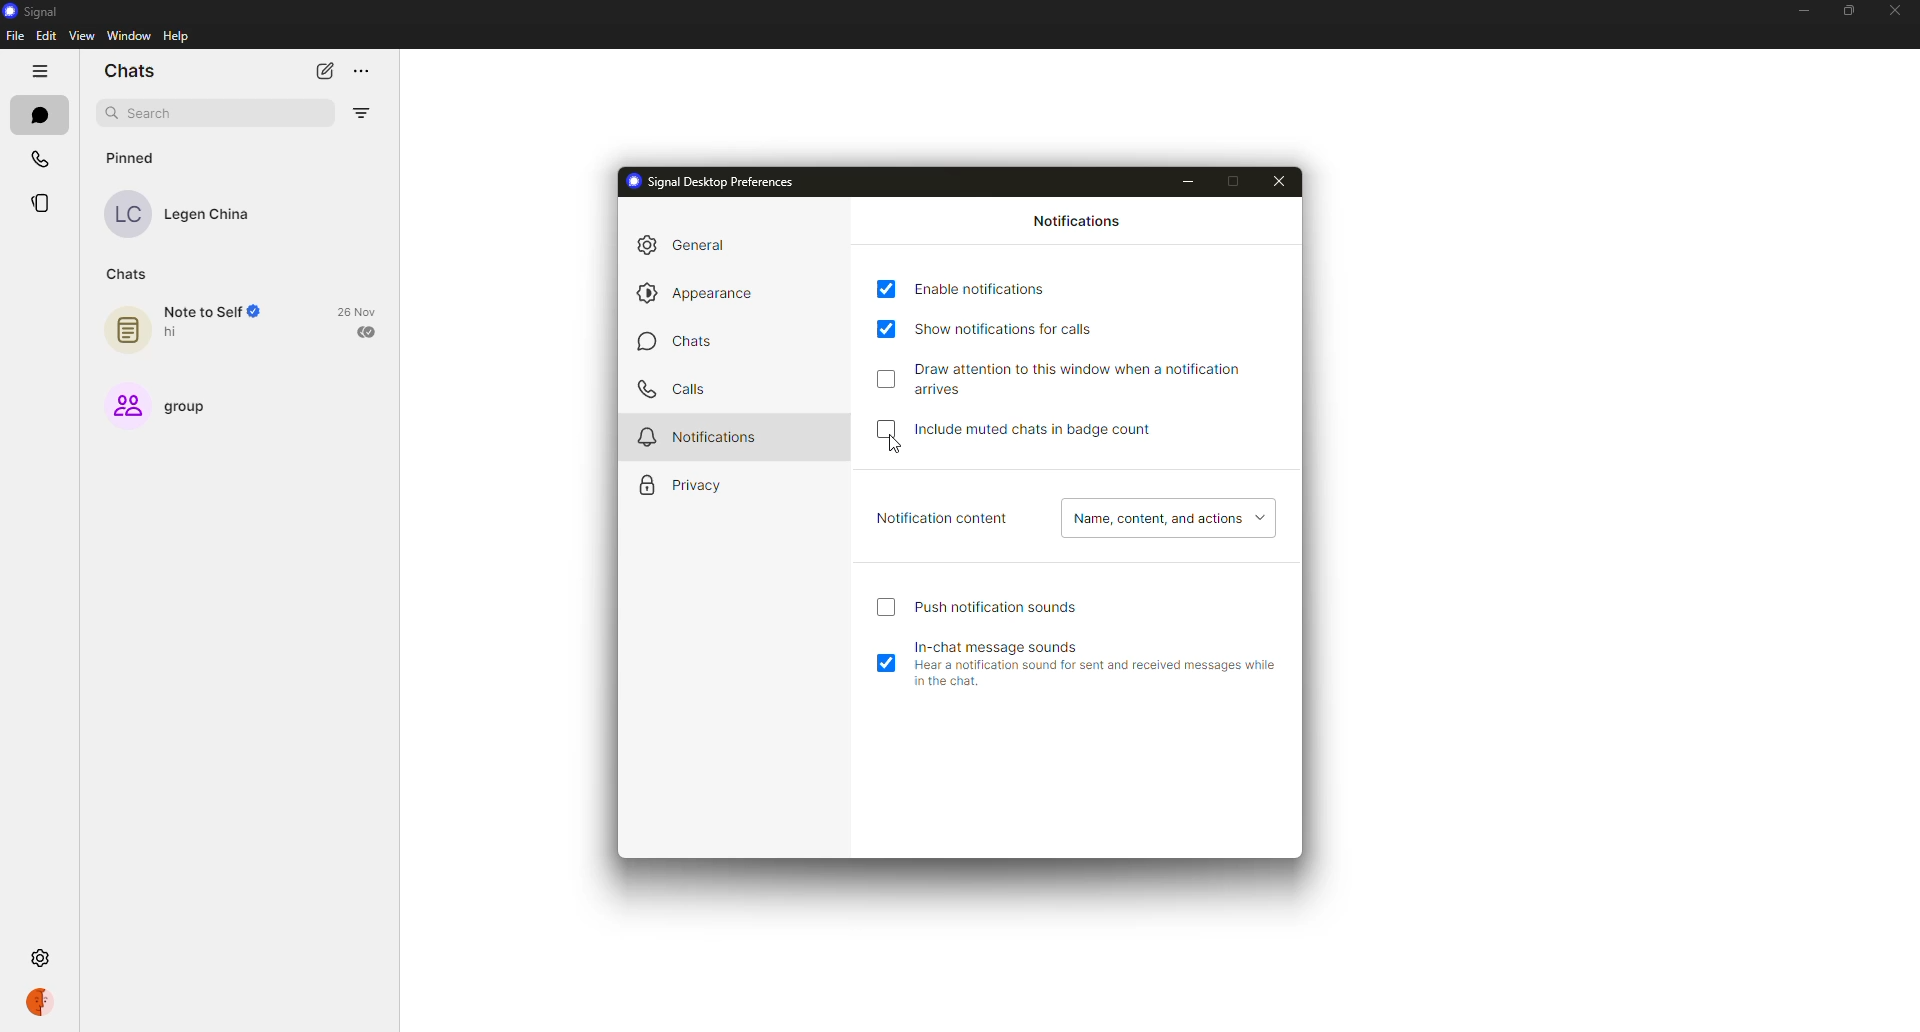 This screenshot has height=1032, width=1920. What do you see at coordinates (674, 390) in the screenshot?
I see `calls` at bounding box center [674, 390].